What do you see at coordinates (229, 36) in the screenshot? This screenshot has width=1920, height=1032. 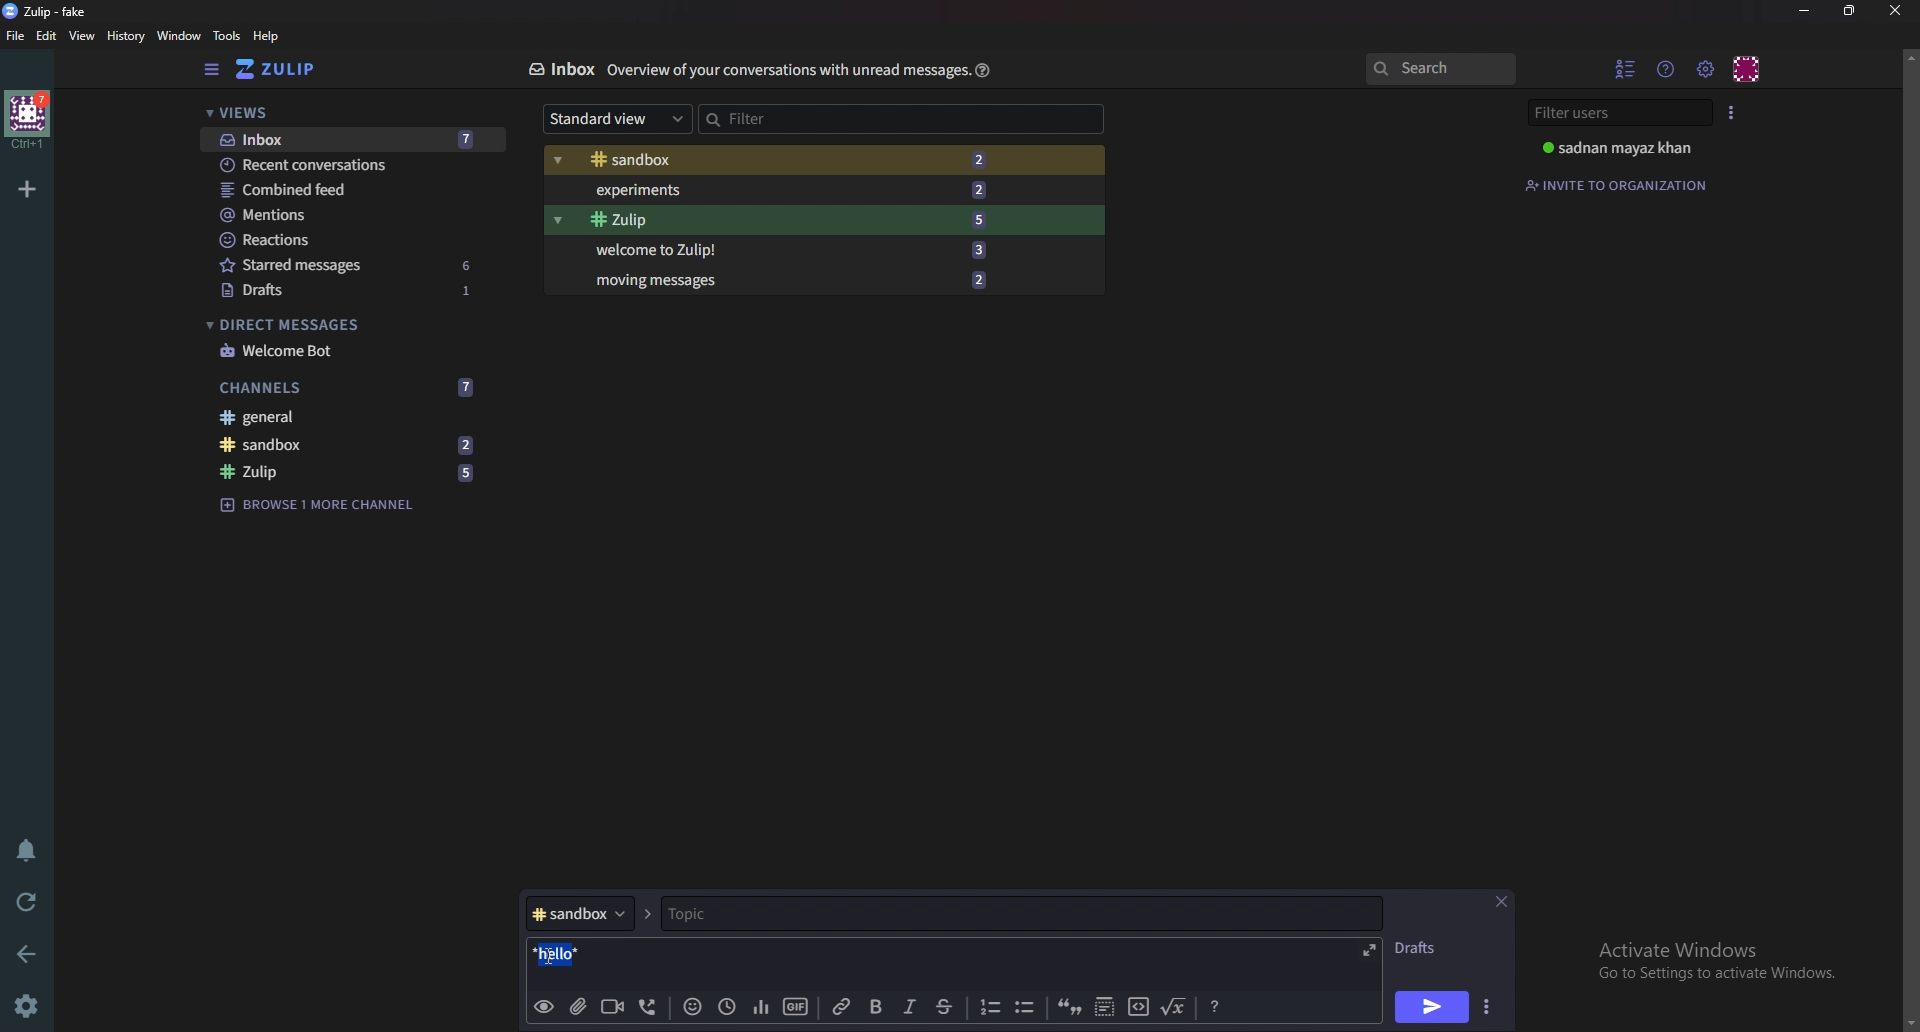 I see `Tools` at bounding box center [229, 36].